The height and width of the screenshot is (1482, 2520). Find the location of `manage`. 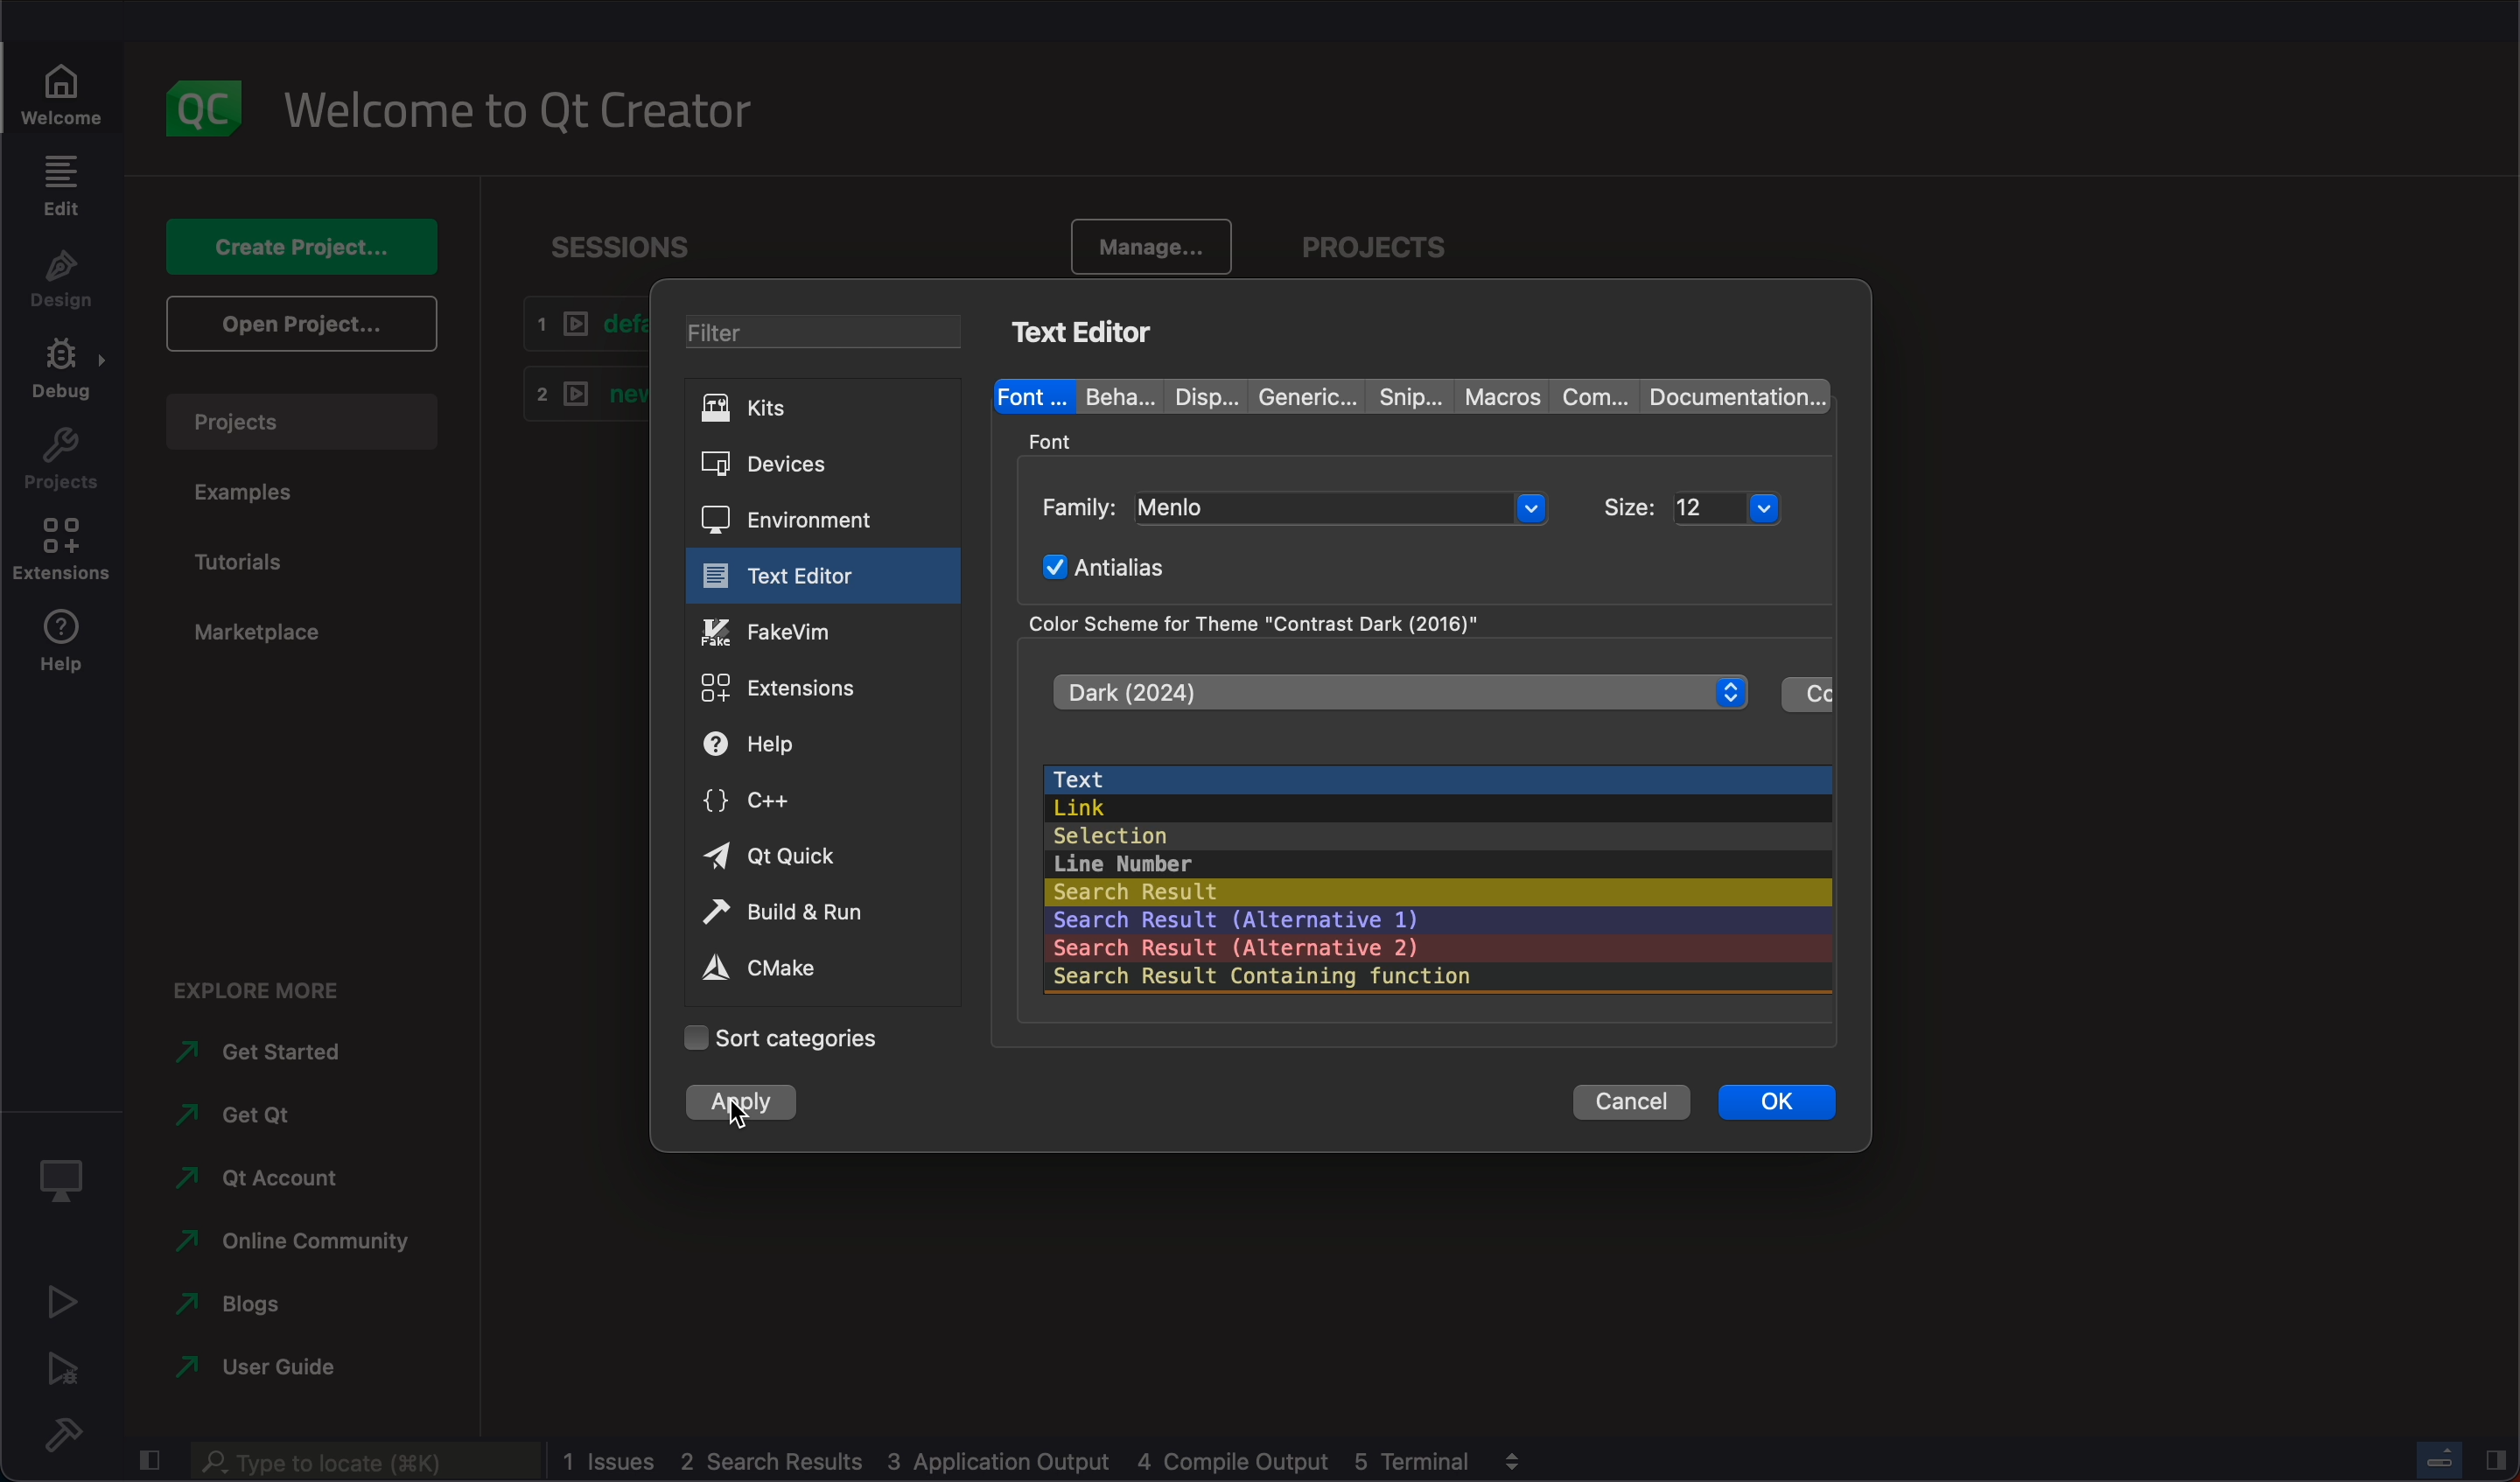

manage is located at coordinates (1144, 240).